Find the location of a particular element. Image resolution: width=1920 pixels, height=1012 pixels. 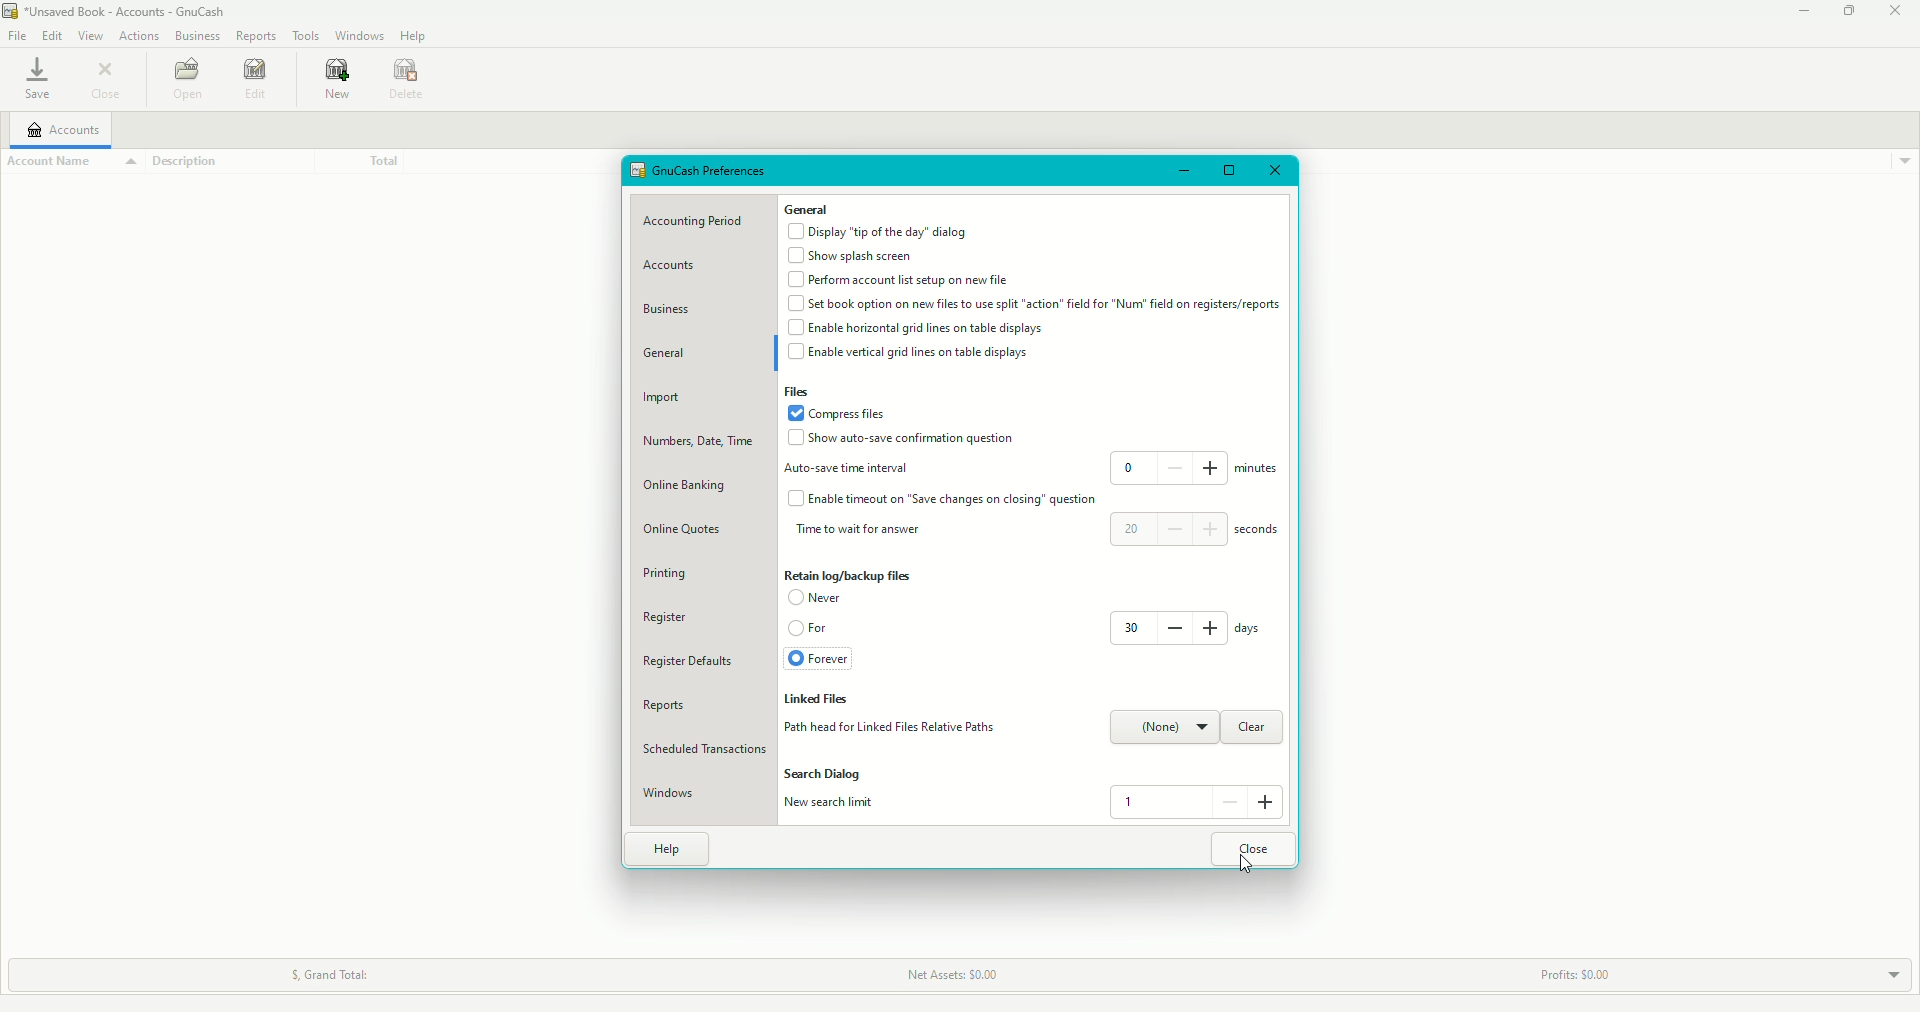

Minimize is located at coordinates (1179, 169).